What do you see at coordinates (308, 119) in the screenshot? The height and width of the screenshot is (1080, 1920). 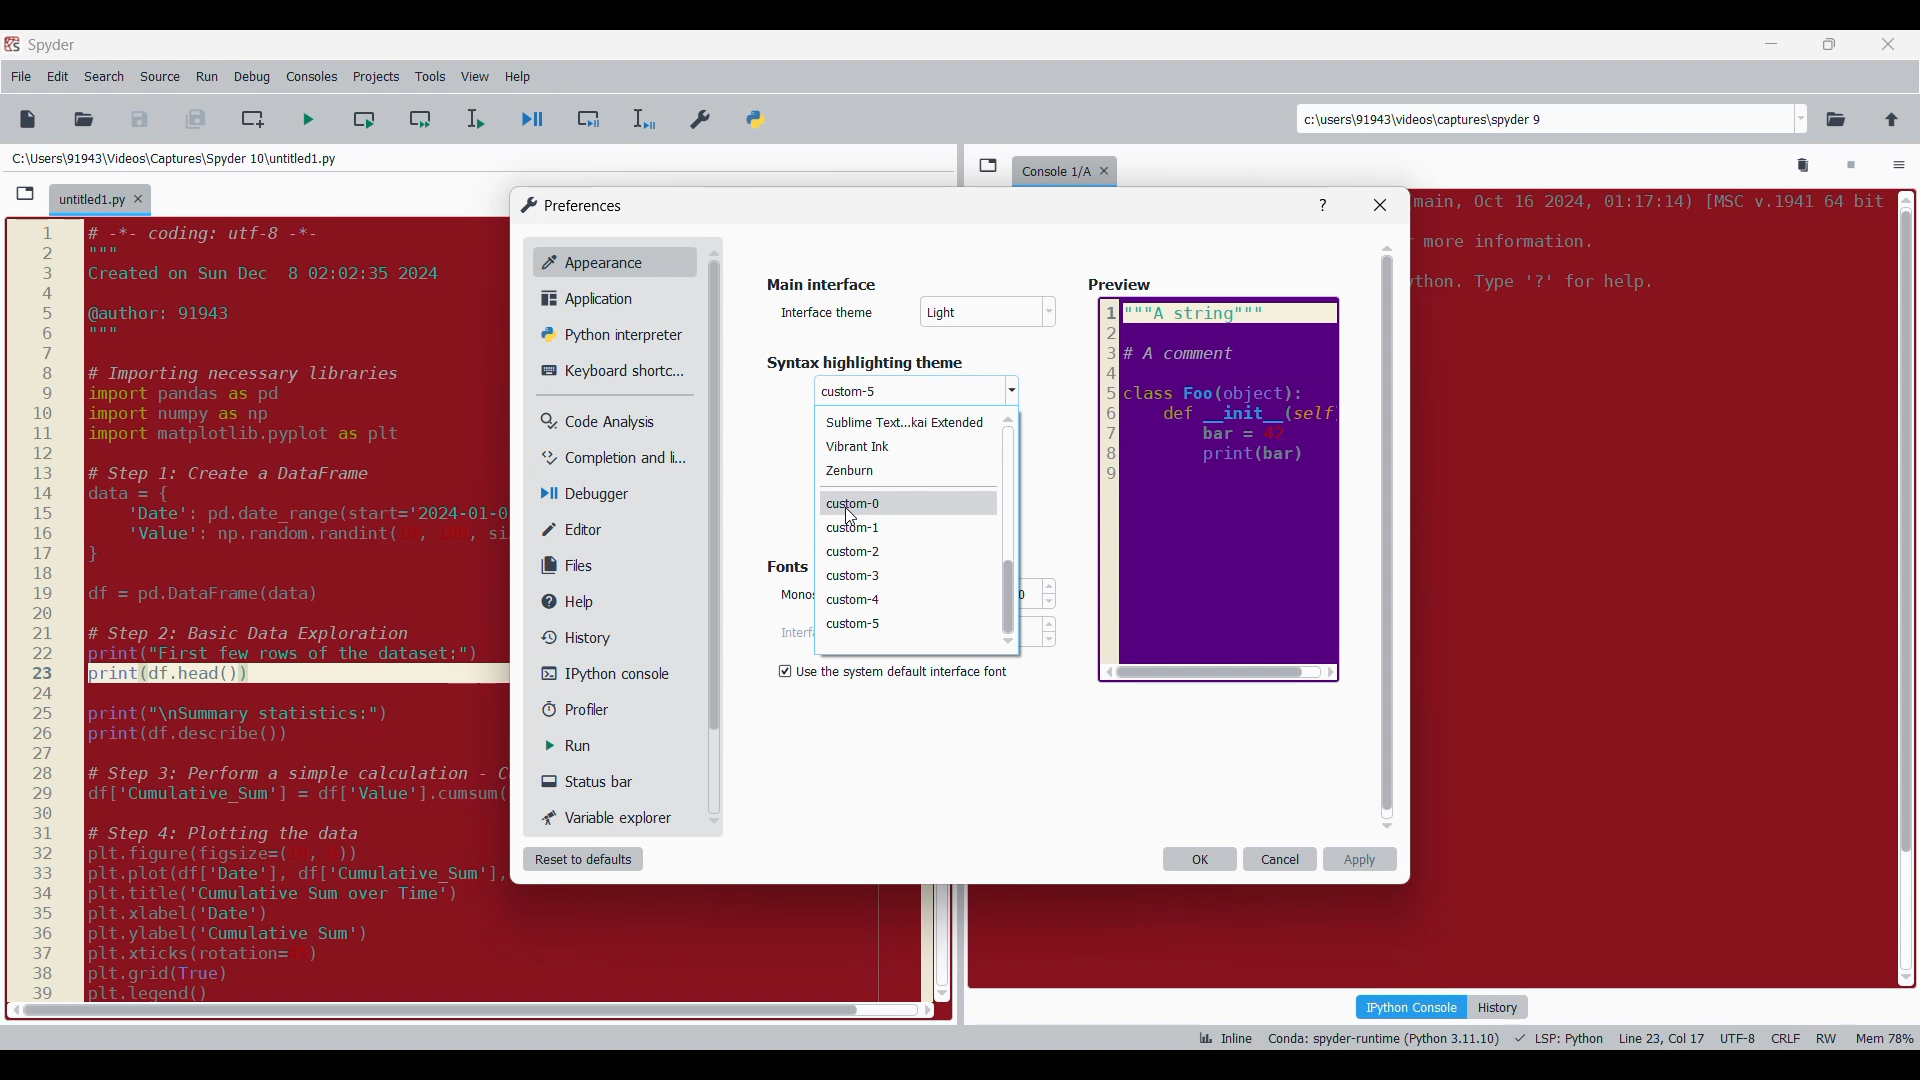 I see `Run file` at bounding box center [308, 119].